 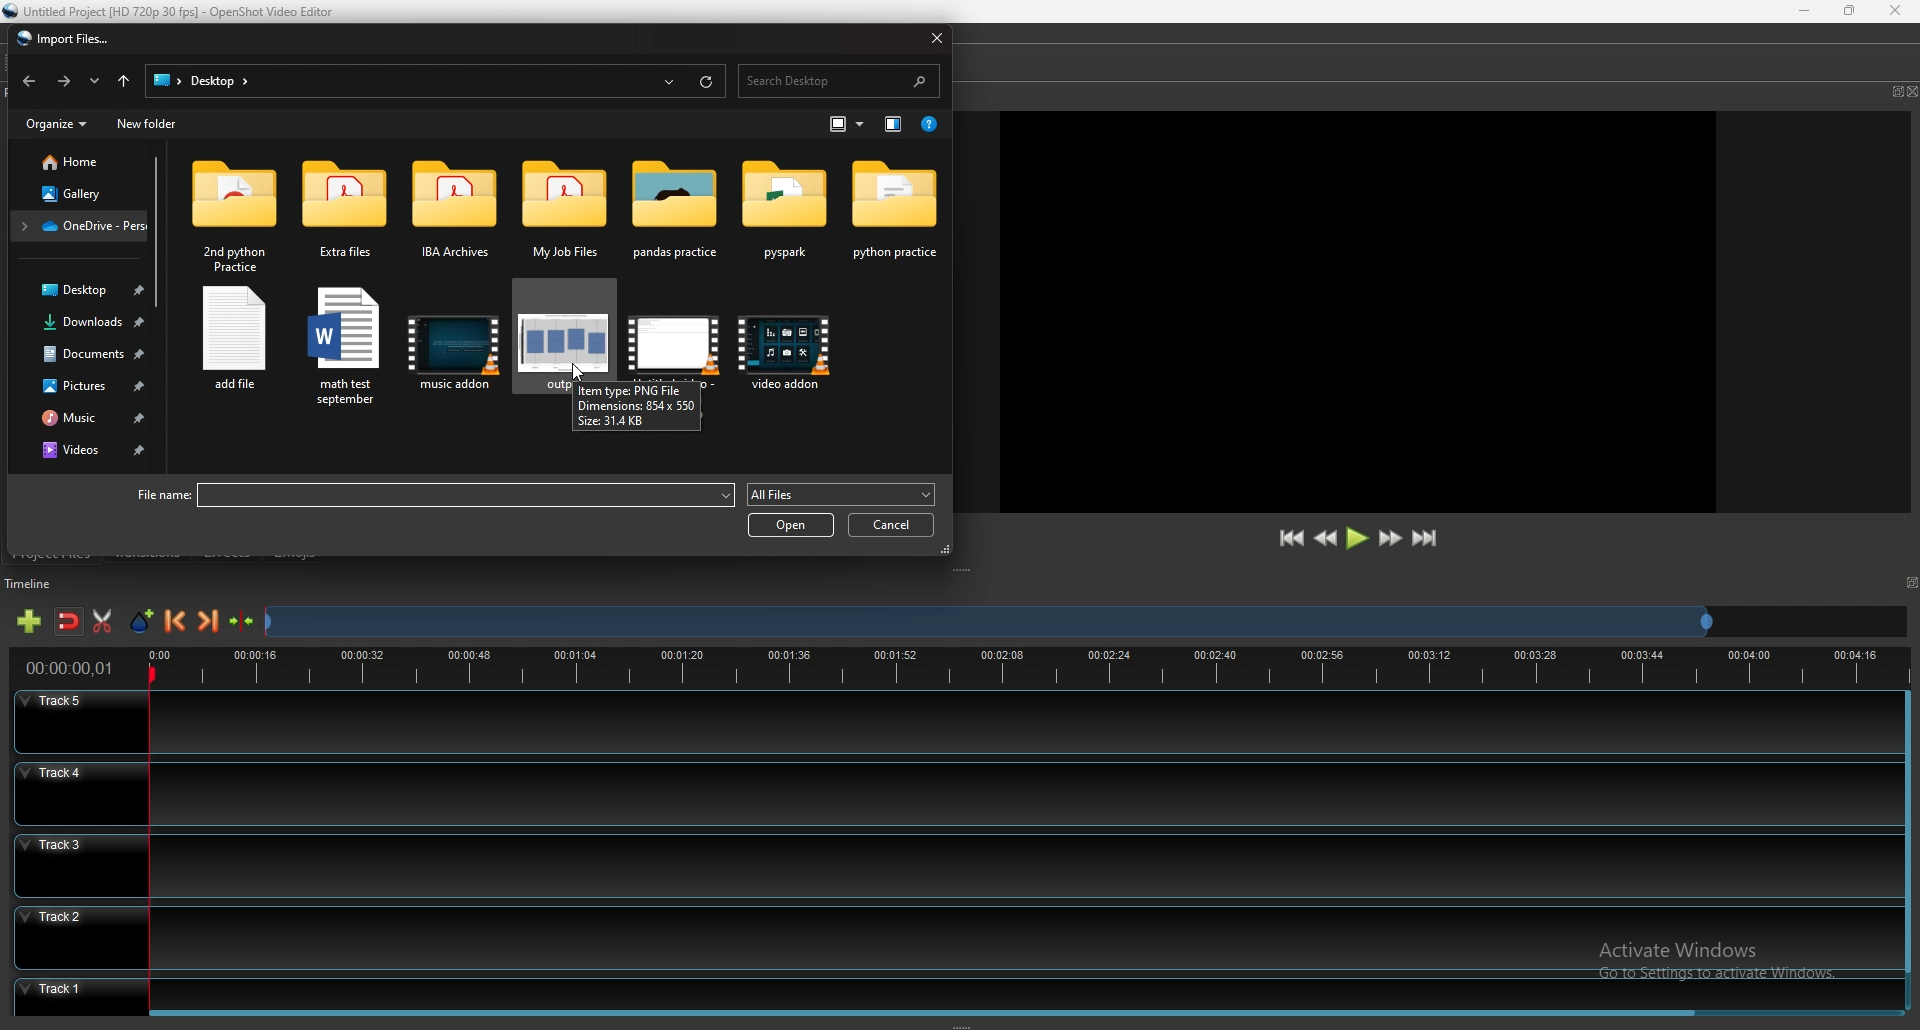 I want to click on desktop, so click(x=195, y=80).